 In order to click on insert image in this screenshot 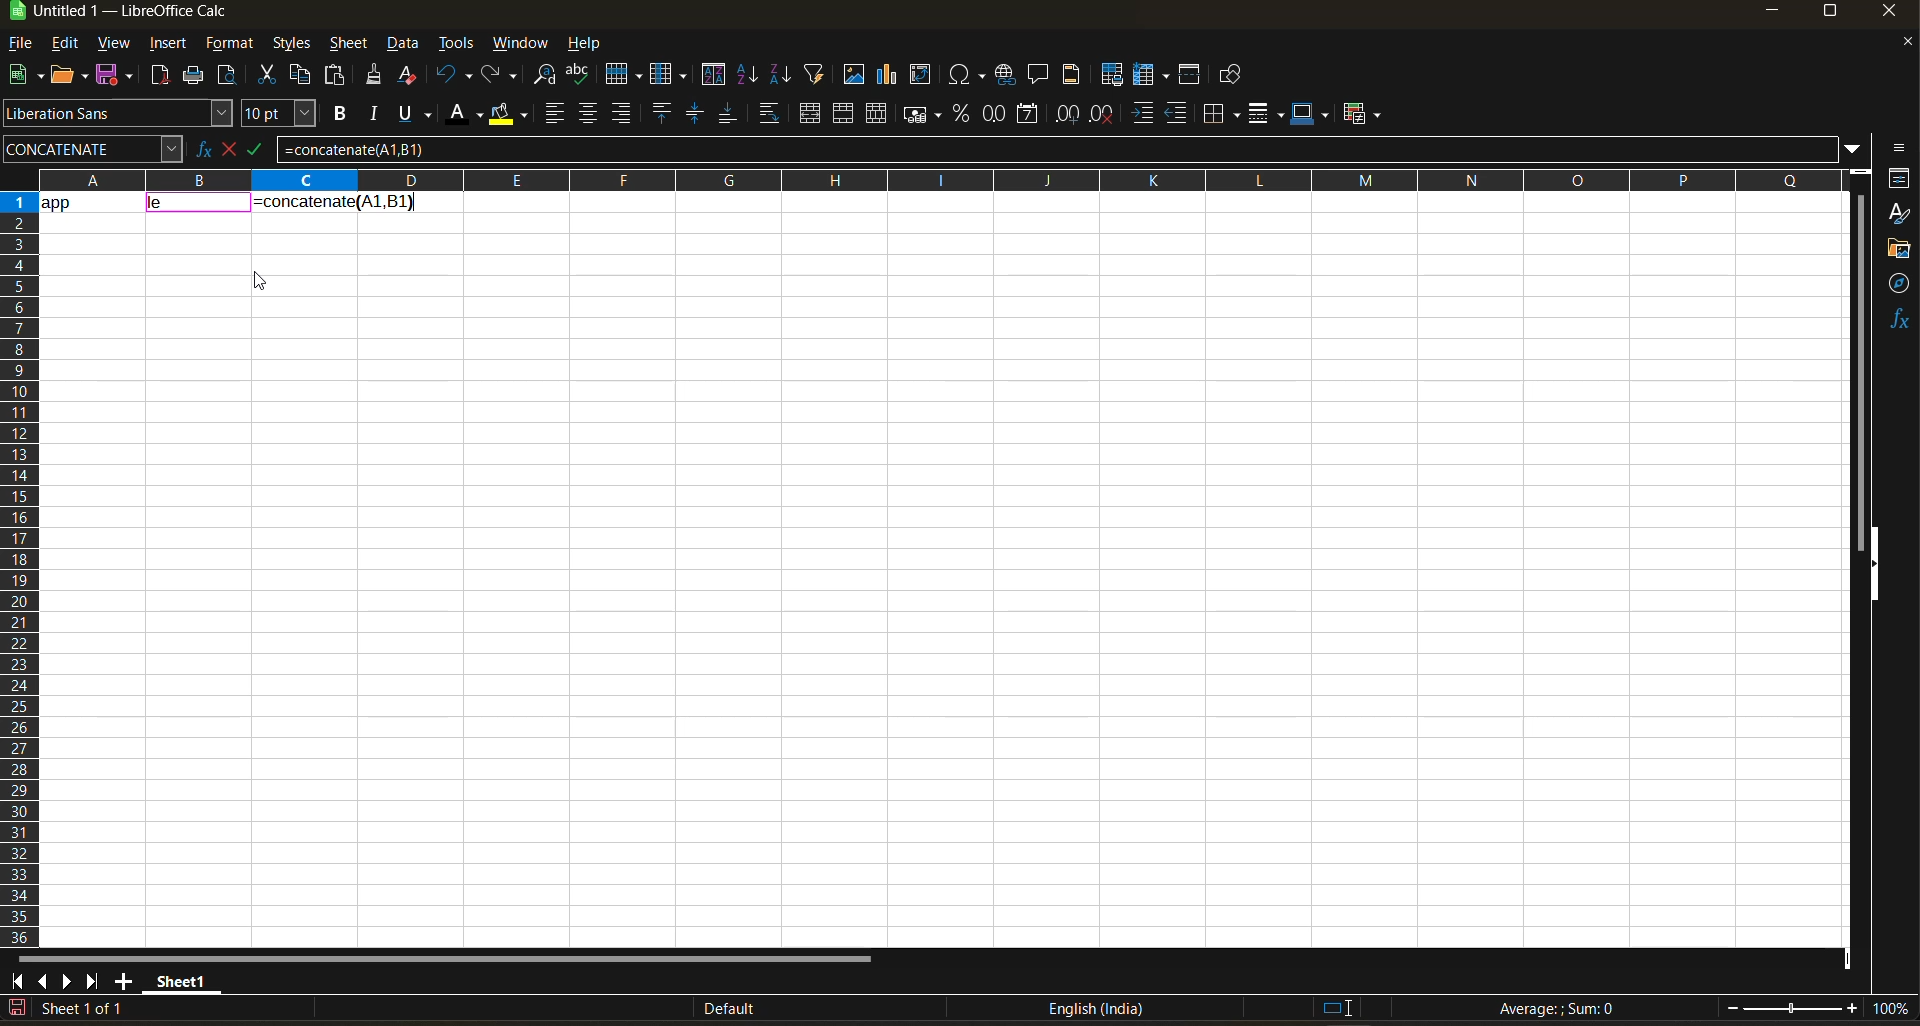, I will do `click(853, 74)`.